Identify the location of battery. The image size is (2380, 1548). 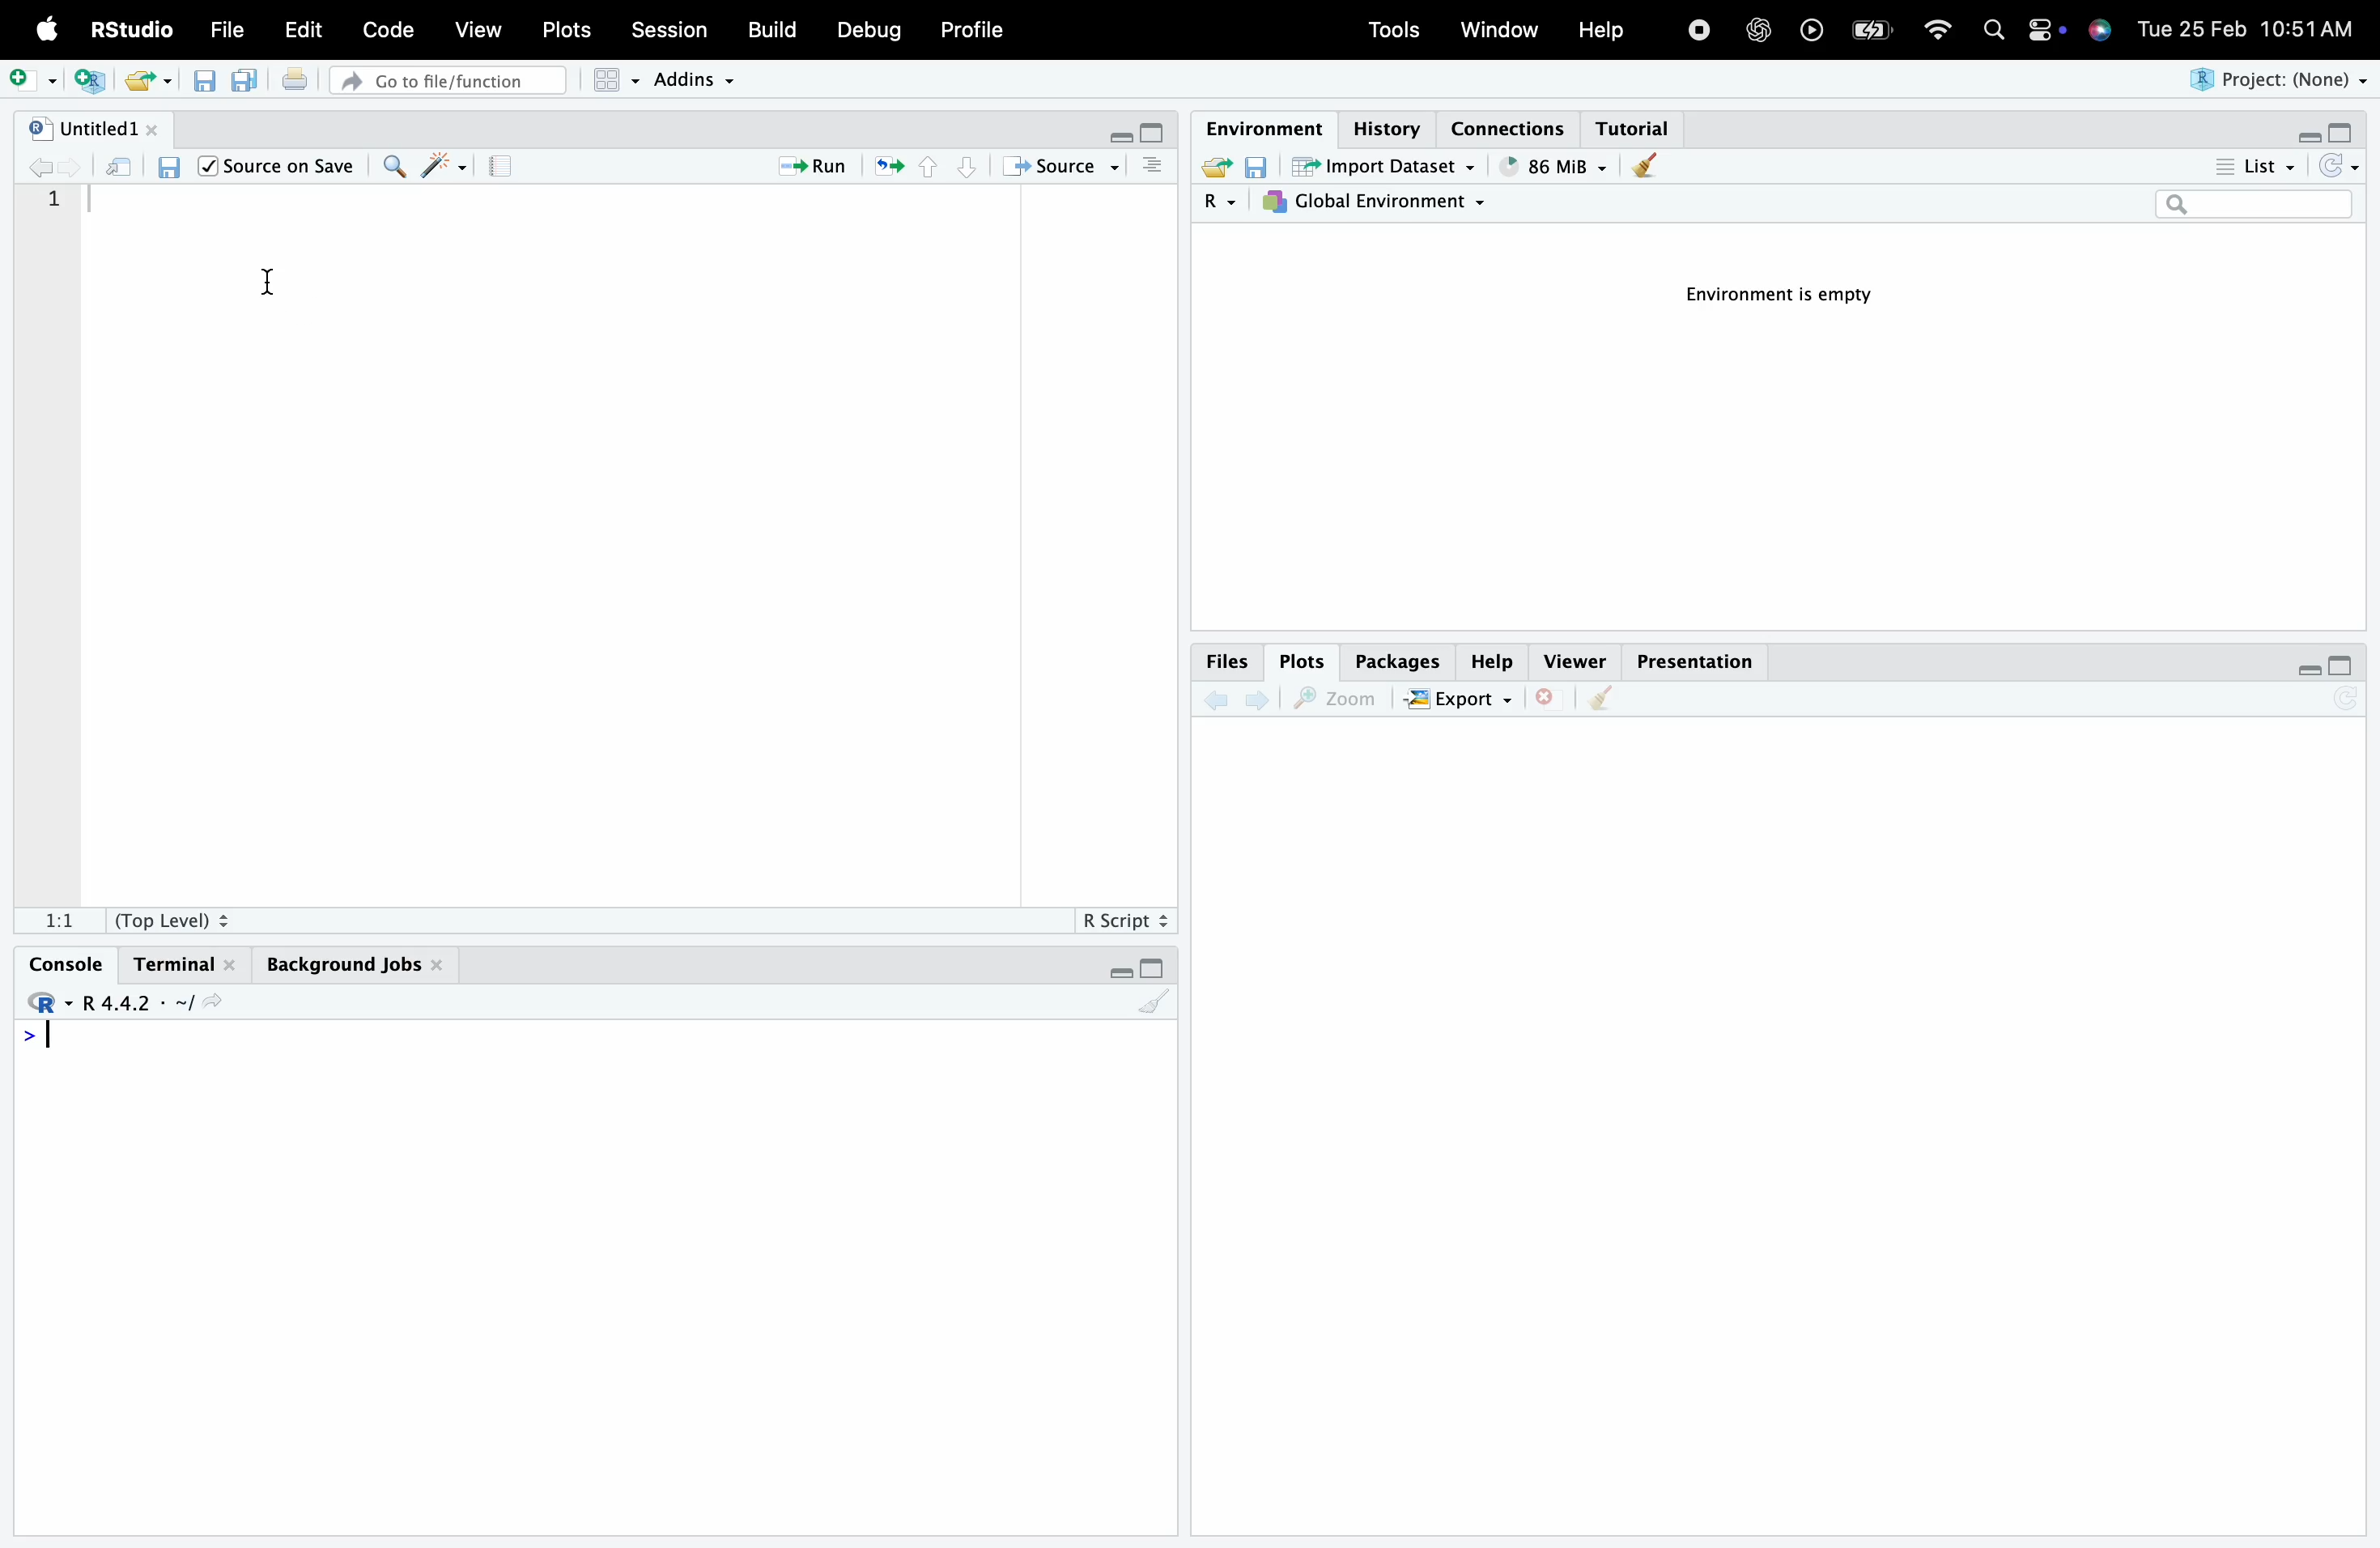
(1879, 28).